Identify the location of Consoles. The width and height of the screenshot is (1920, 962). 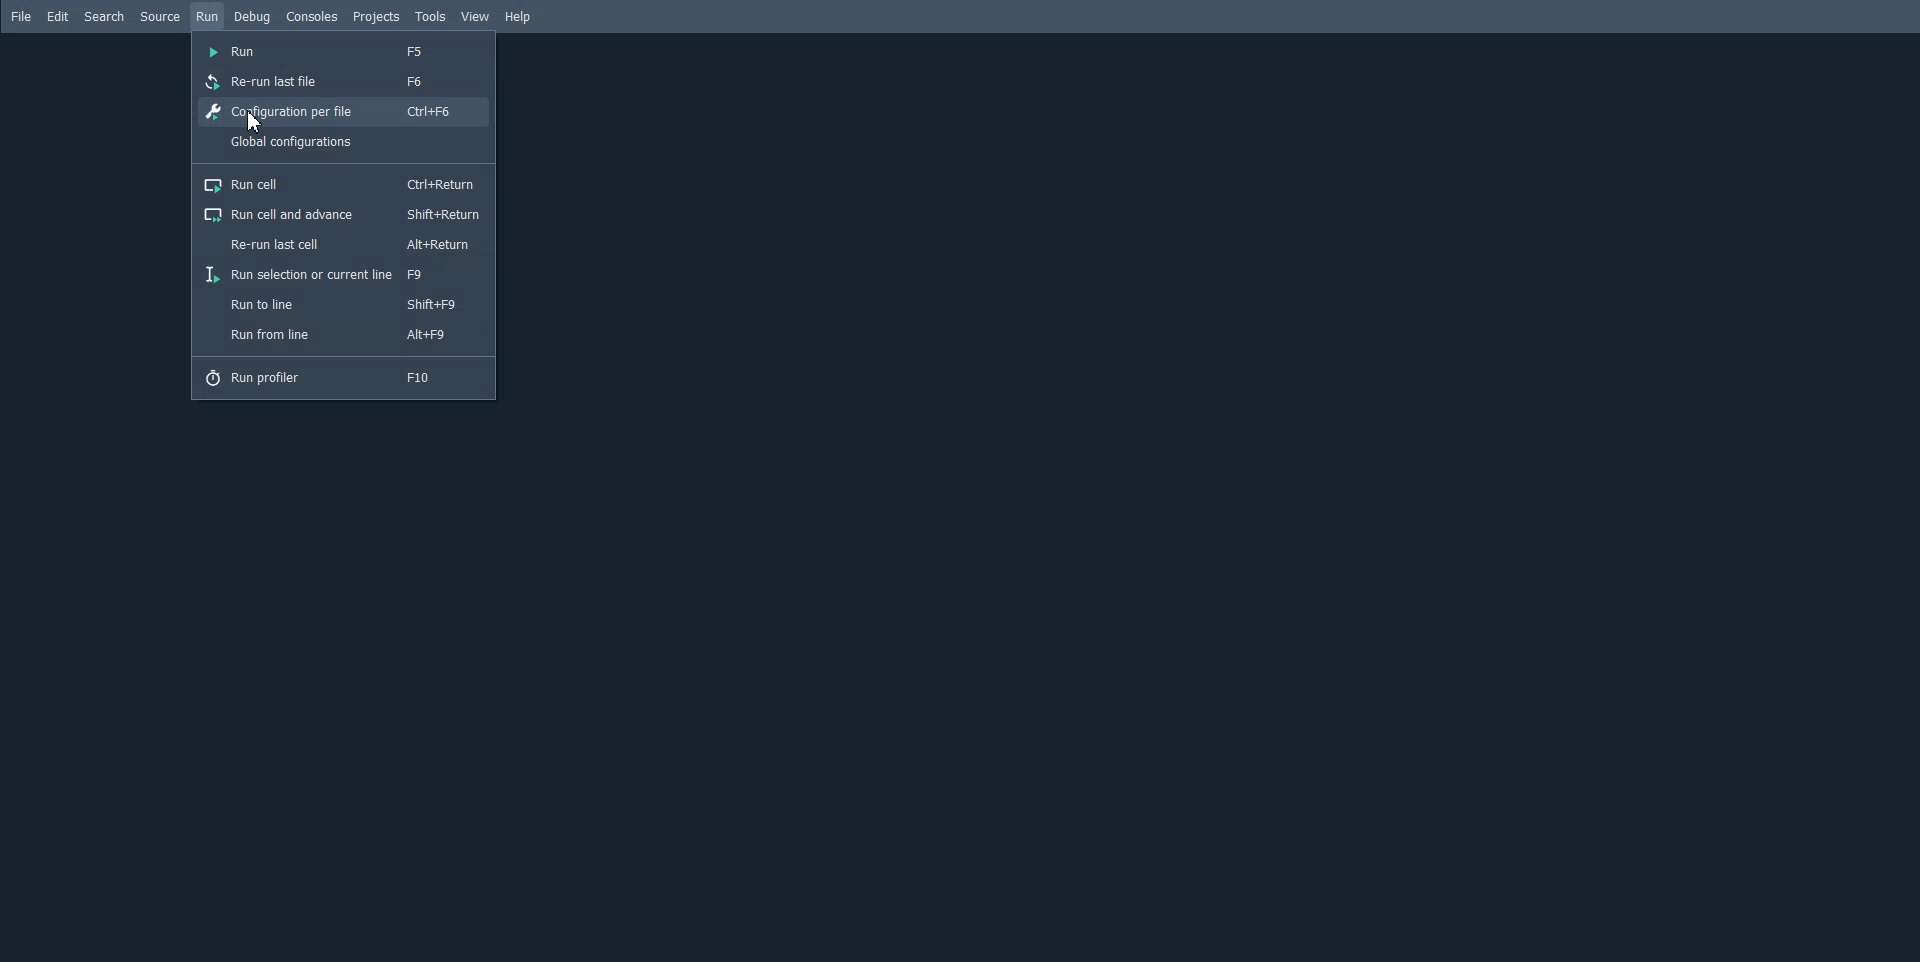
(312, 16).